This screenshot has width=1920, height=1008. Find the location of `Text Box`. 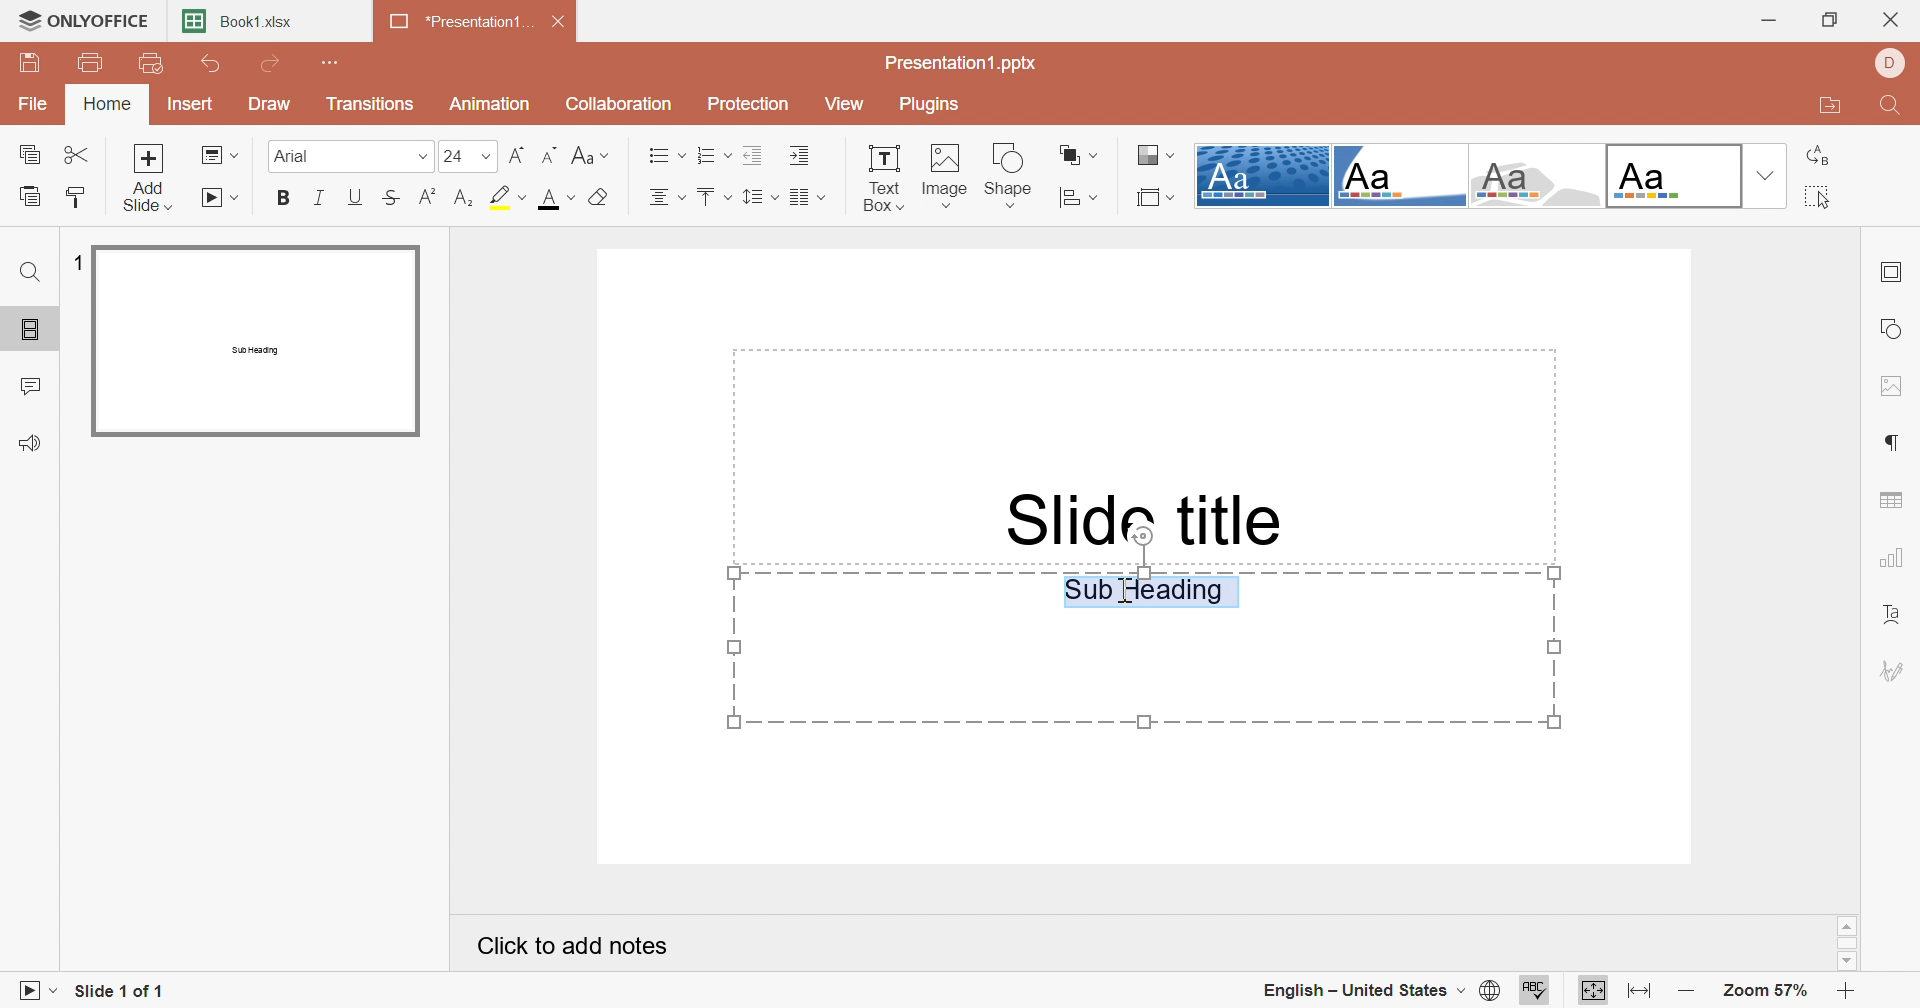

Text Box is located at coordinates (881, 175).